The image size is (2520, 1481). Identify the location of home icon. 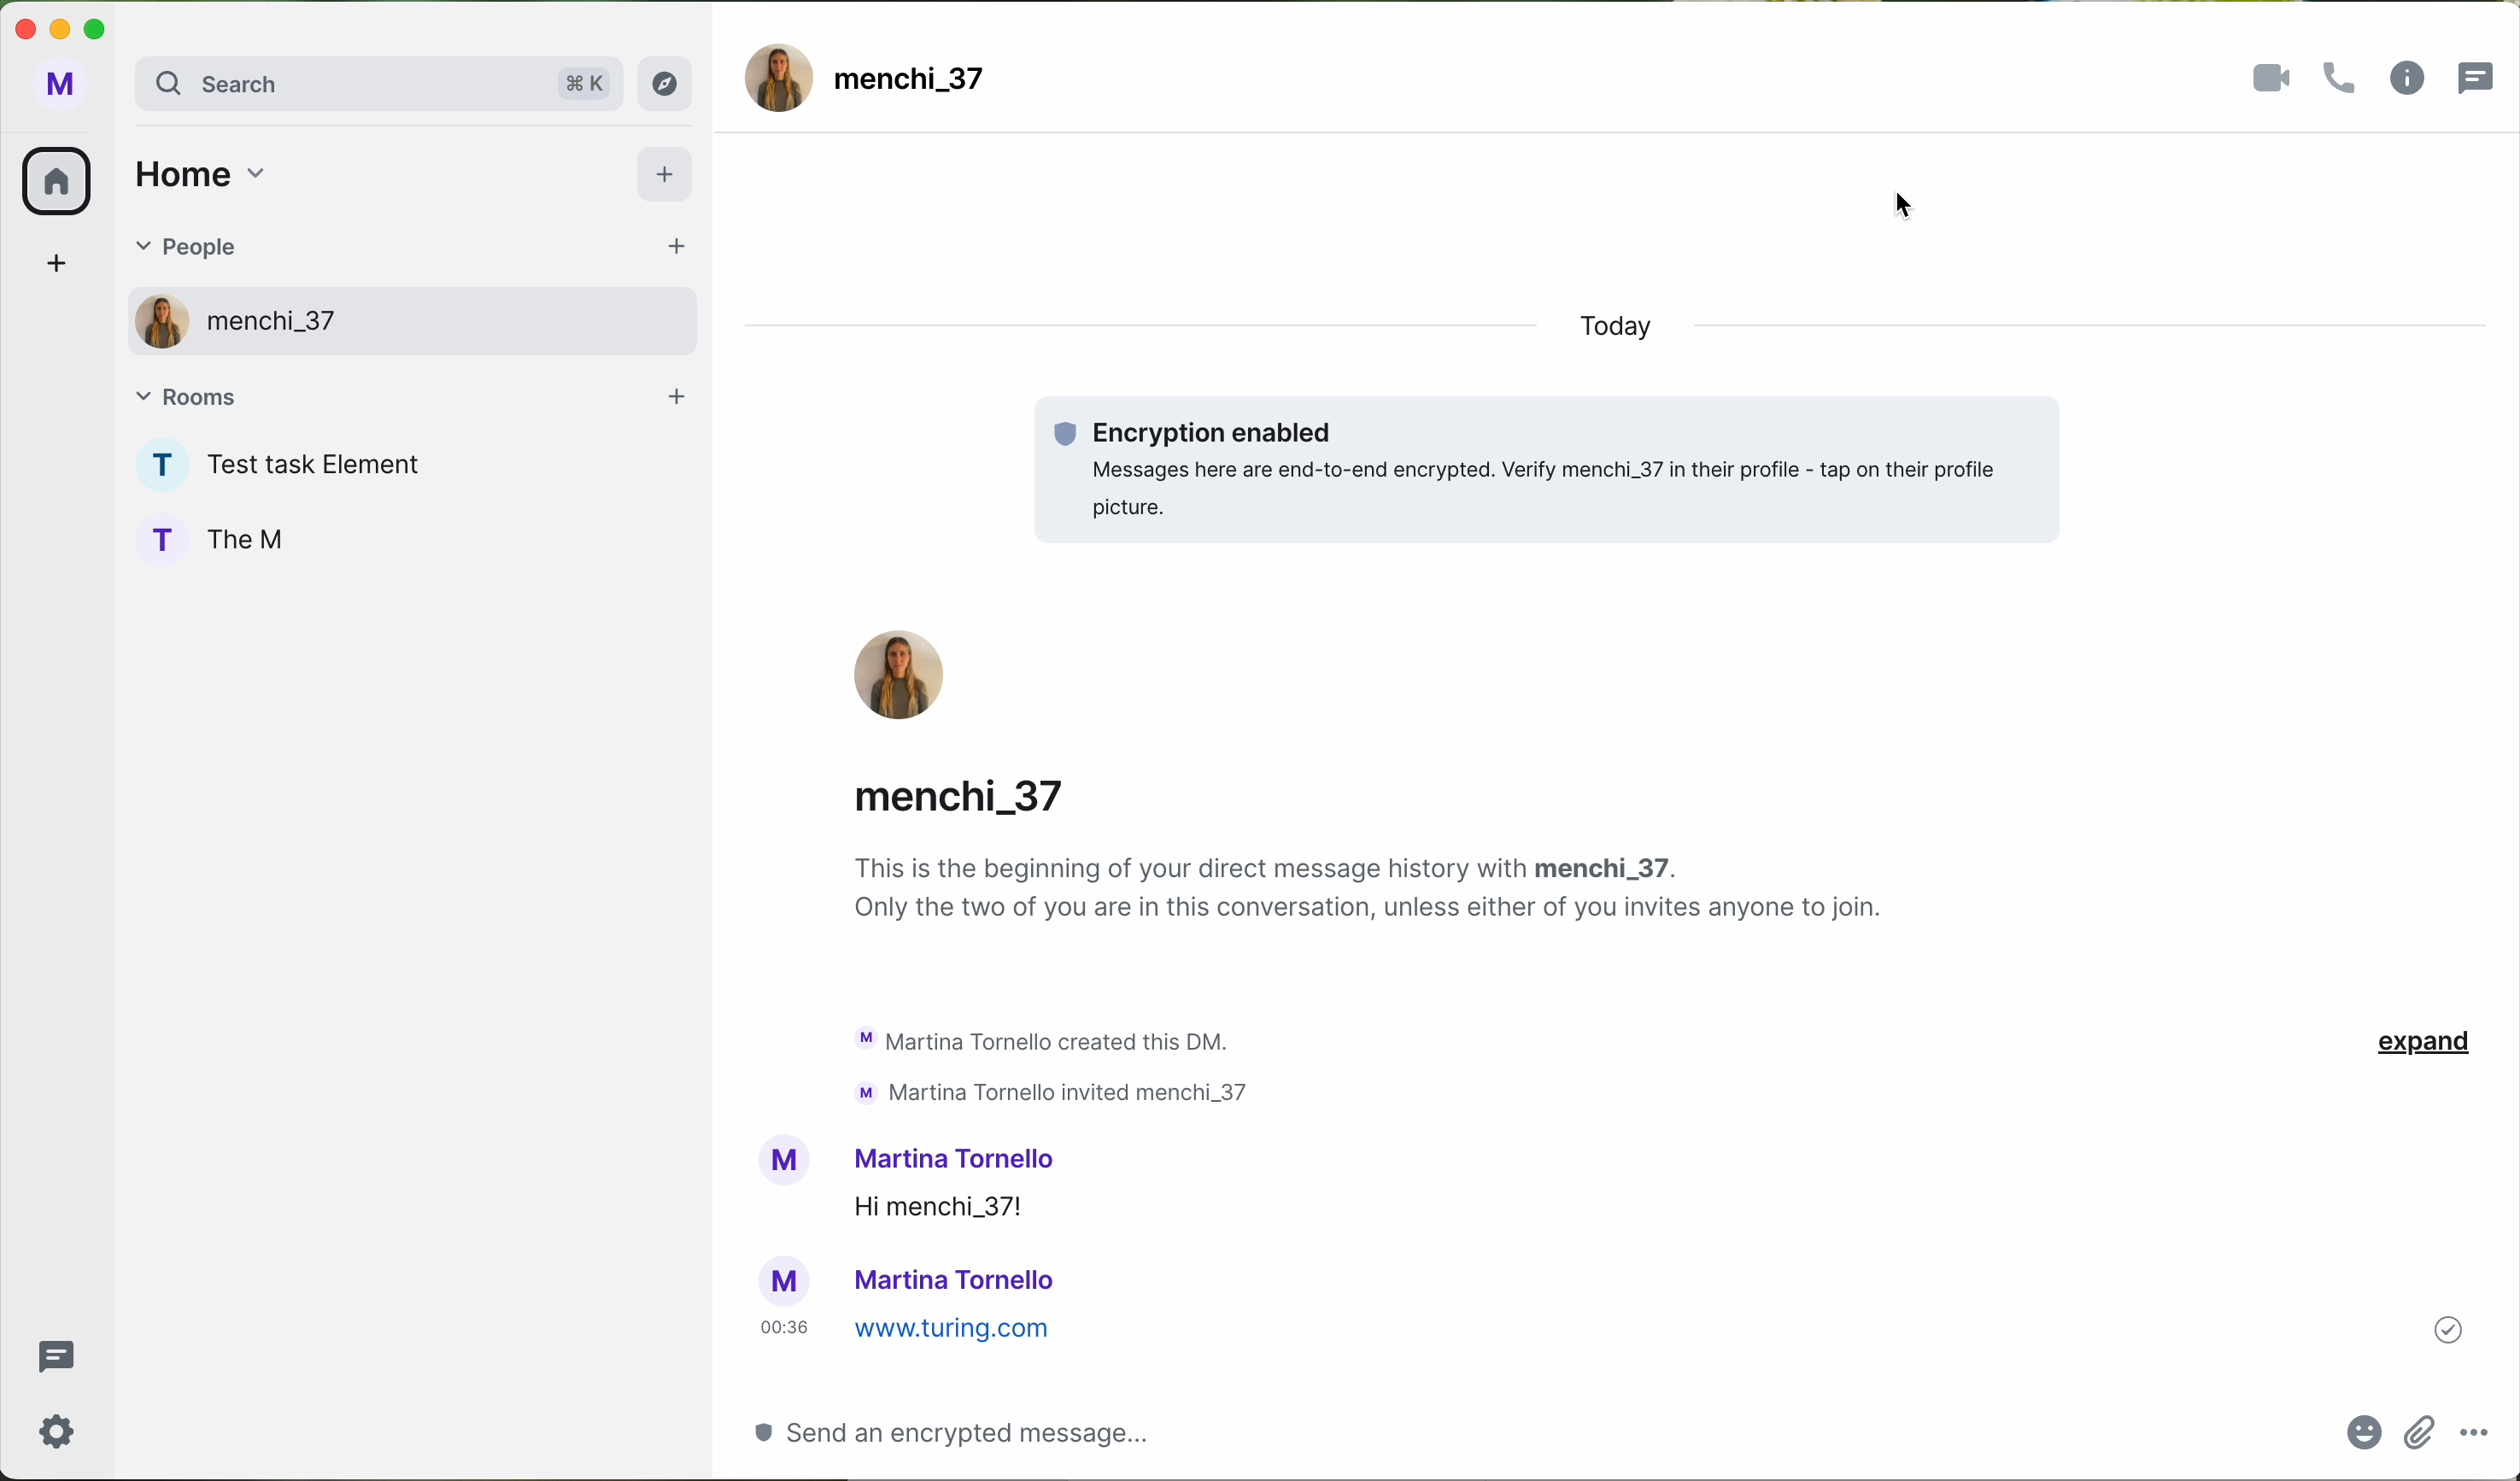
(55, 182).